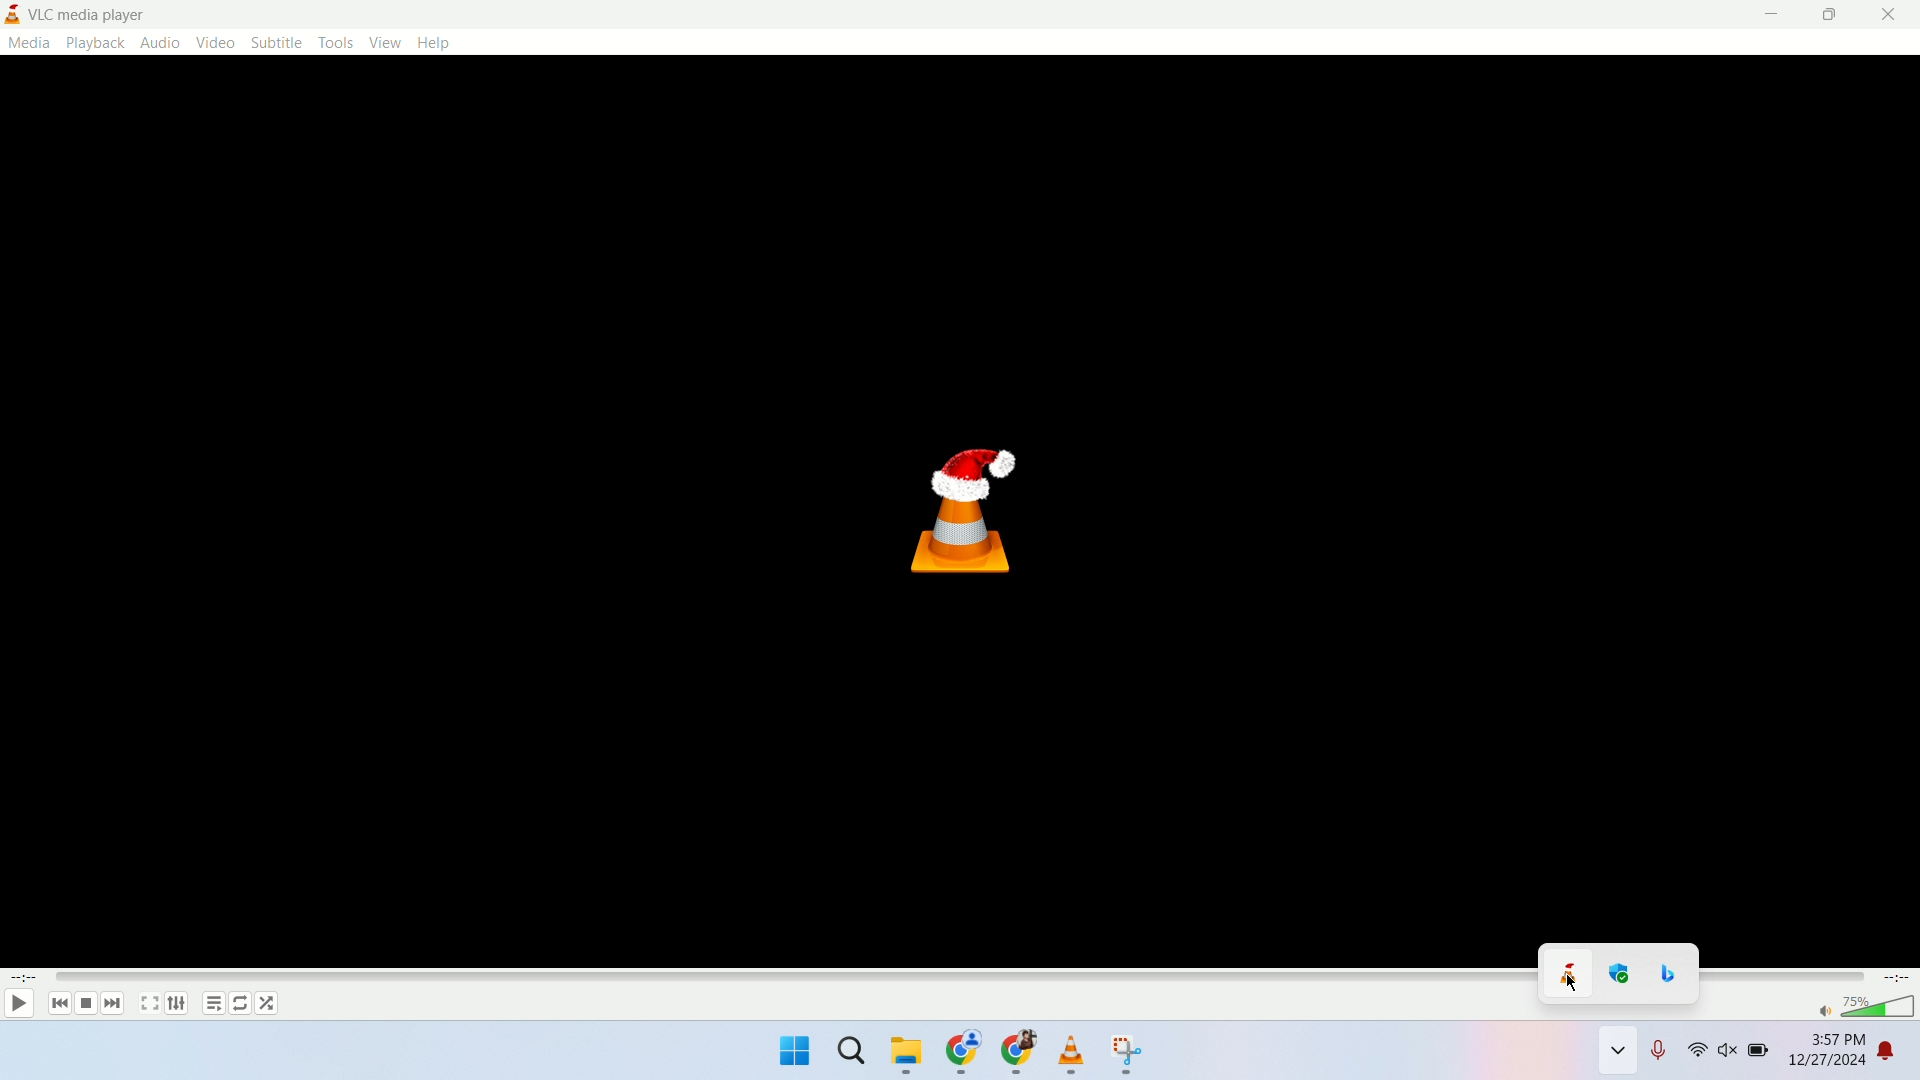 The height and width of the screenshot is (1080, 1920). I want to click on elapsed time, so click(23, 978).